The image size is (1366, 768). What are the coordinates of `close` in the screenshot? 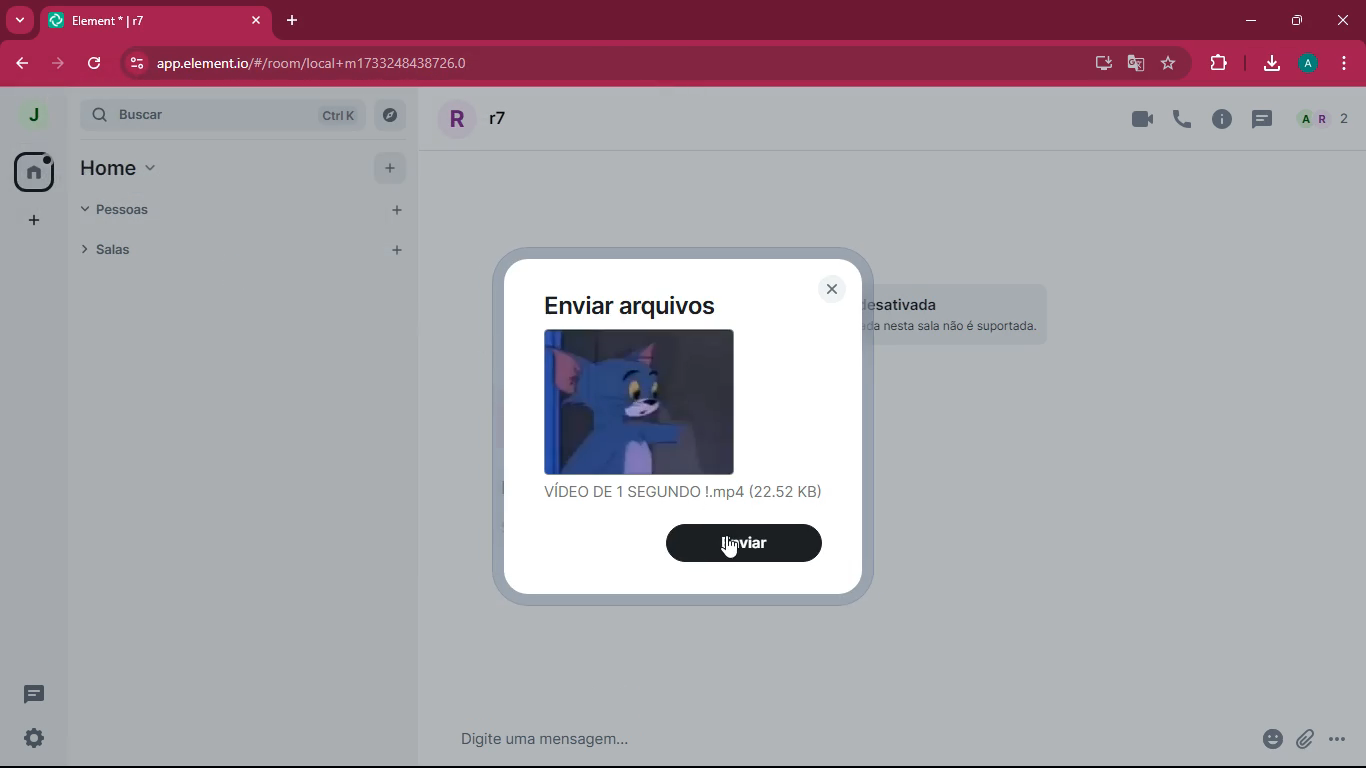 It's located at (832, 289).